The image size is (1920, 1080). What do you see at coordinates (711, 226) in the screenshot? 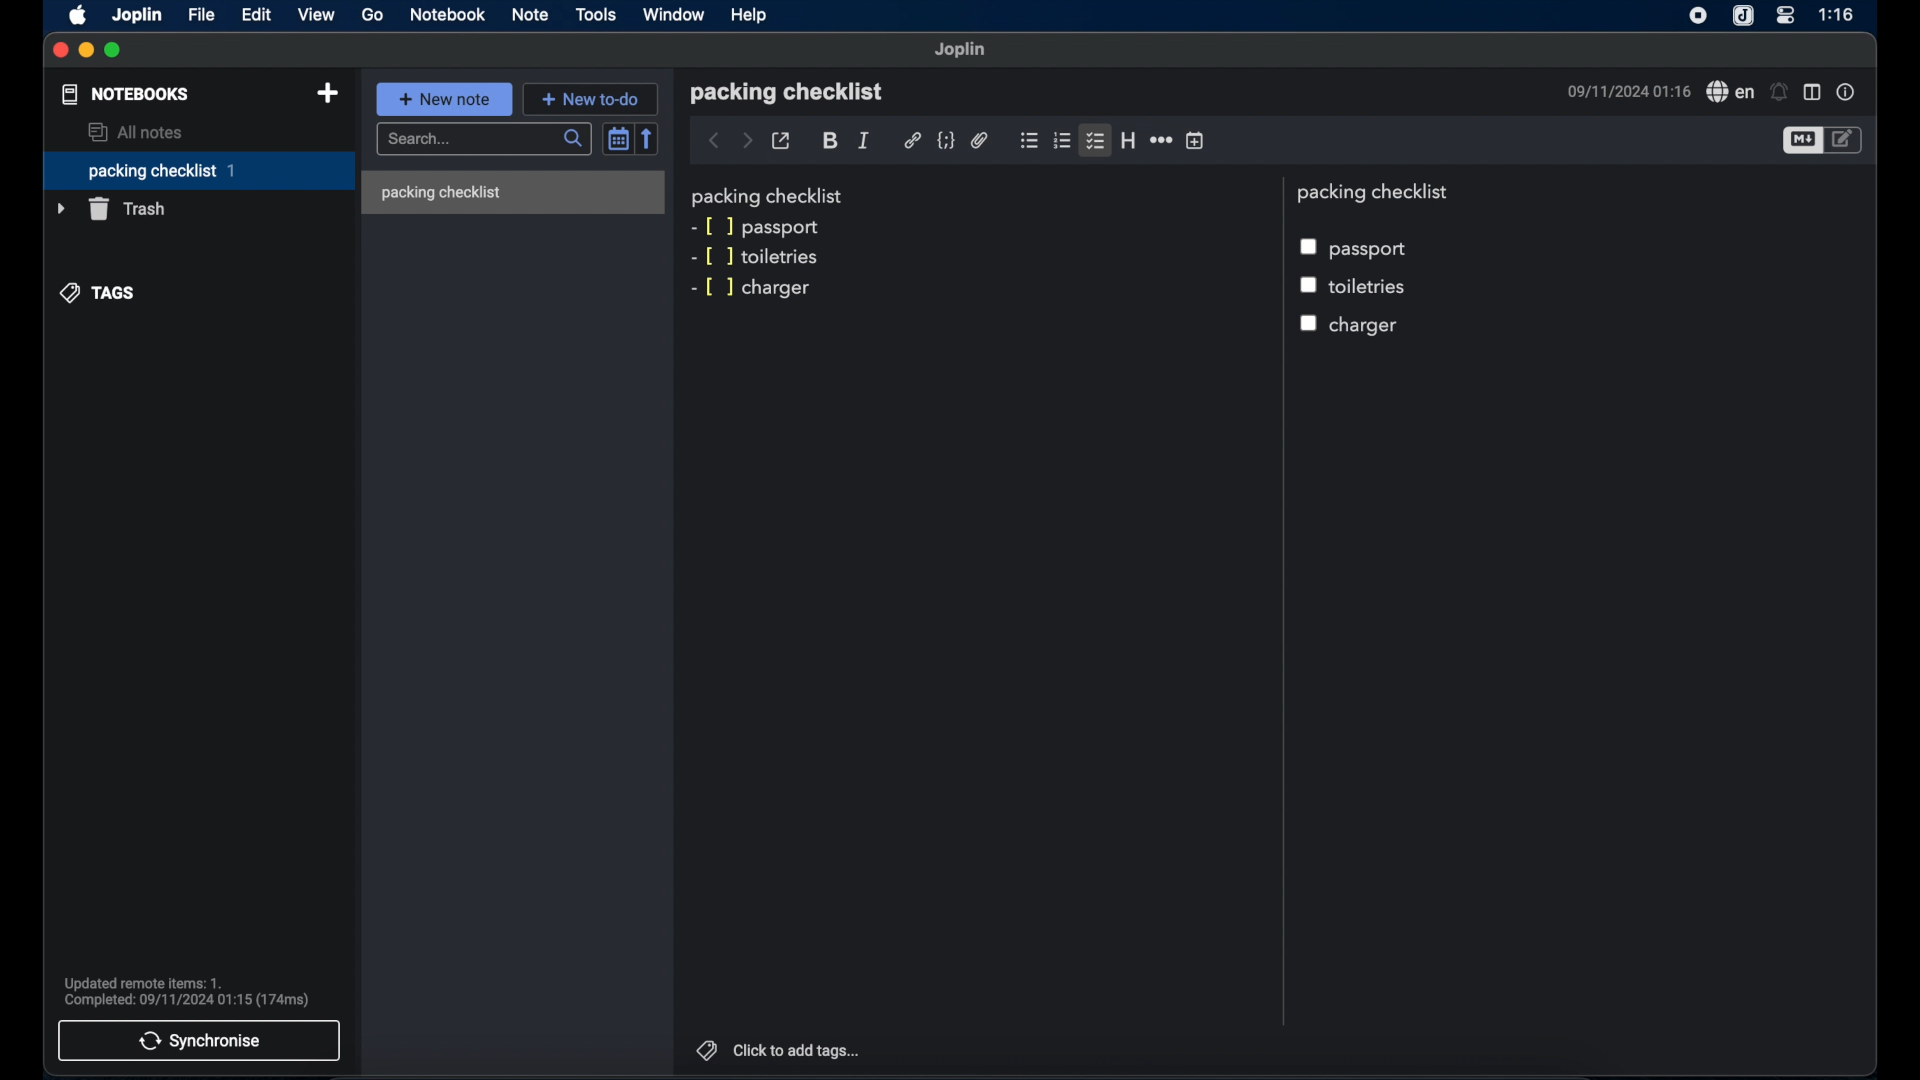
I see `markdown syntax` at bounding box center [711, 226].